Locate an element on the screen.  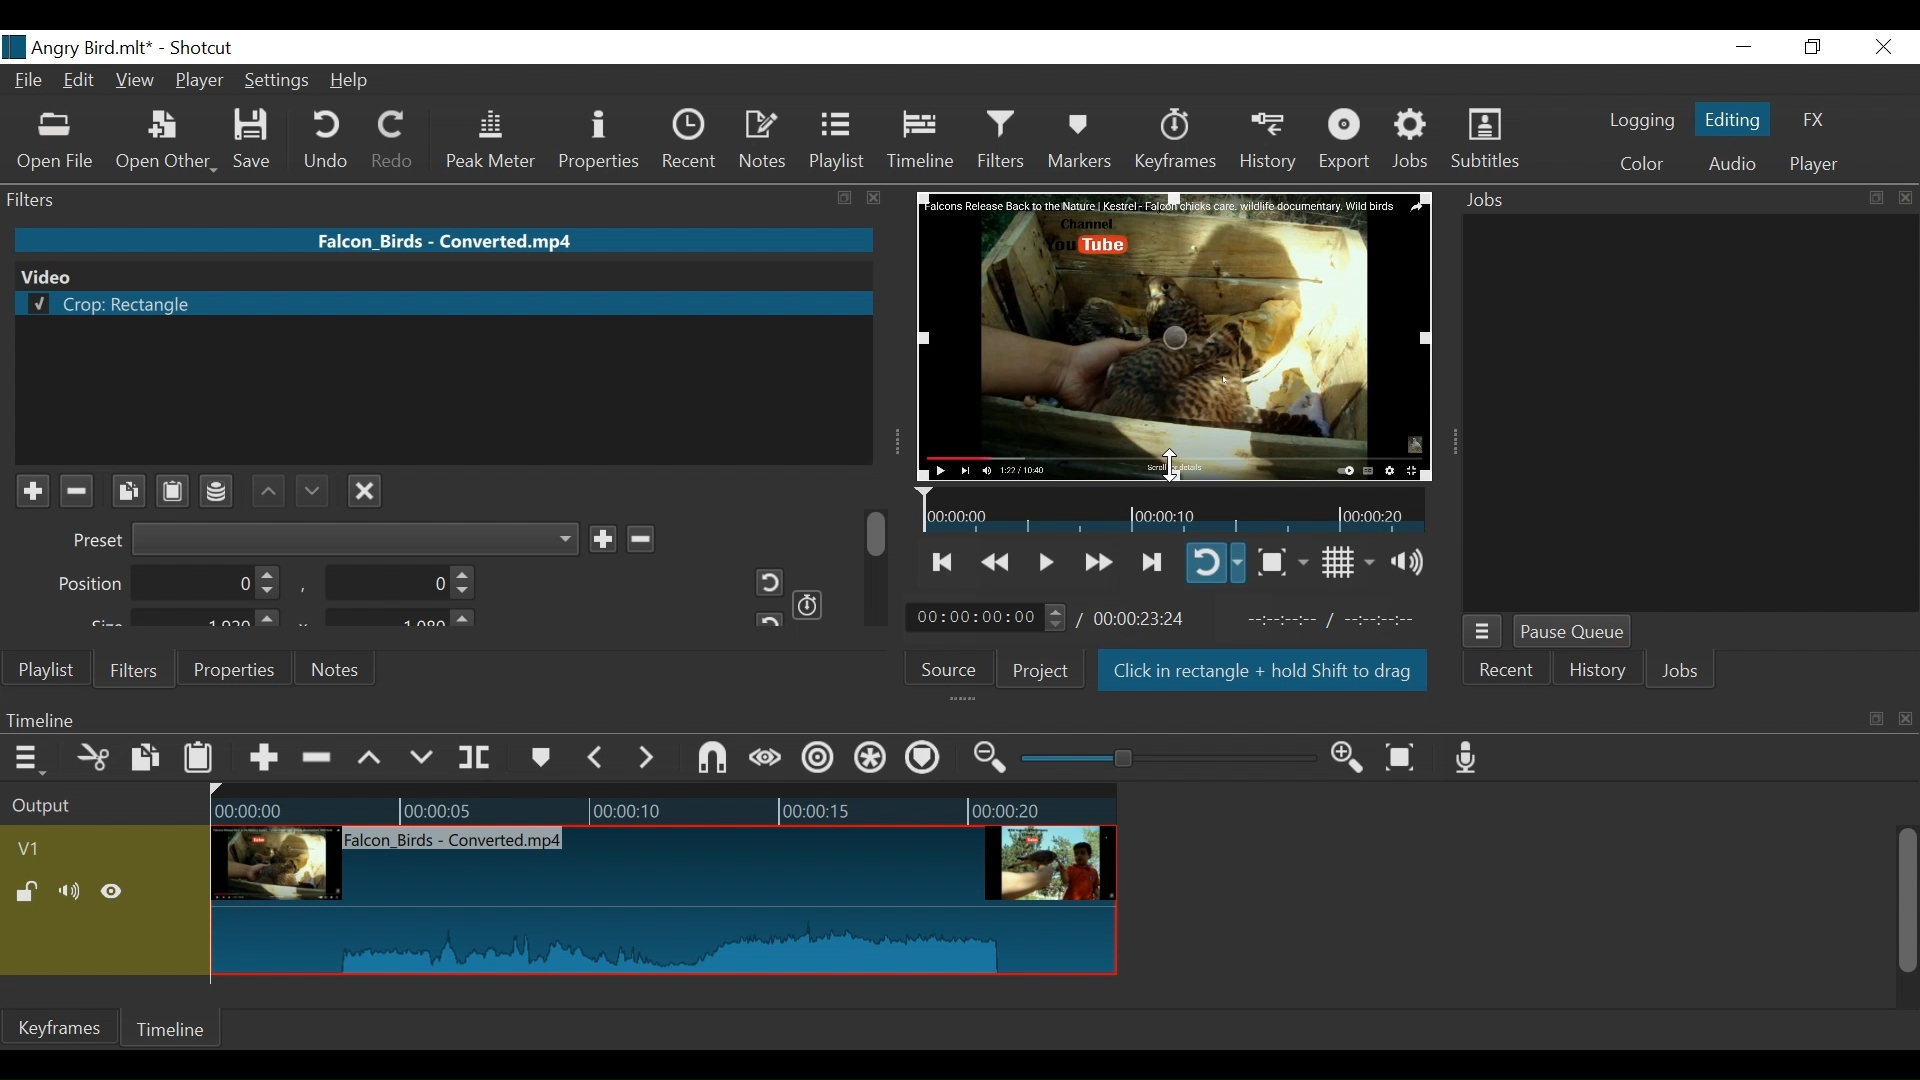
position is located at coordinates (170, 584).